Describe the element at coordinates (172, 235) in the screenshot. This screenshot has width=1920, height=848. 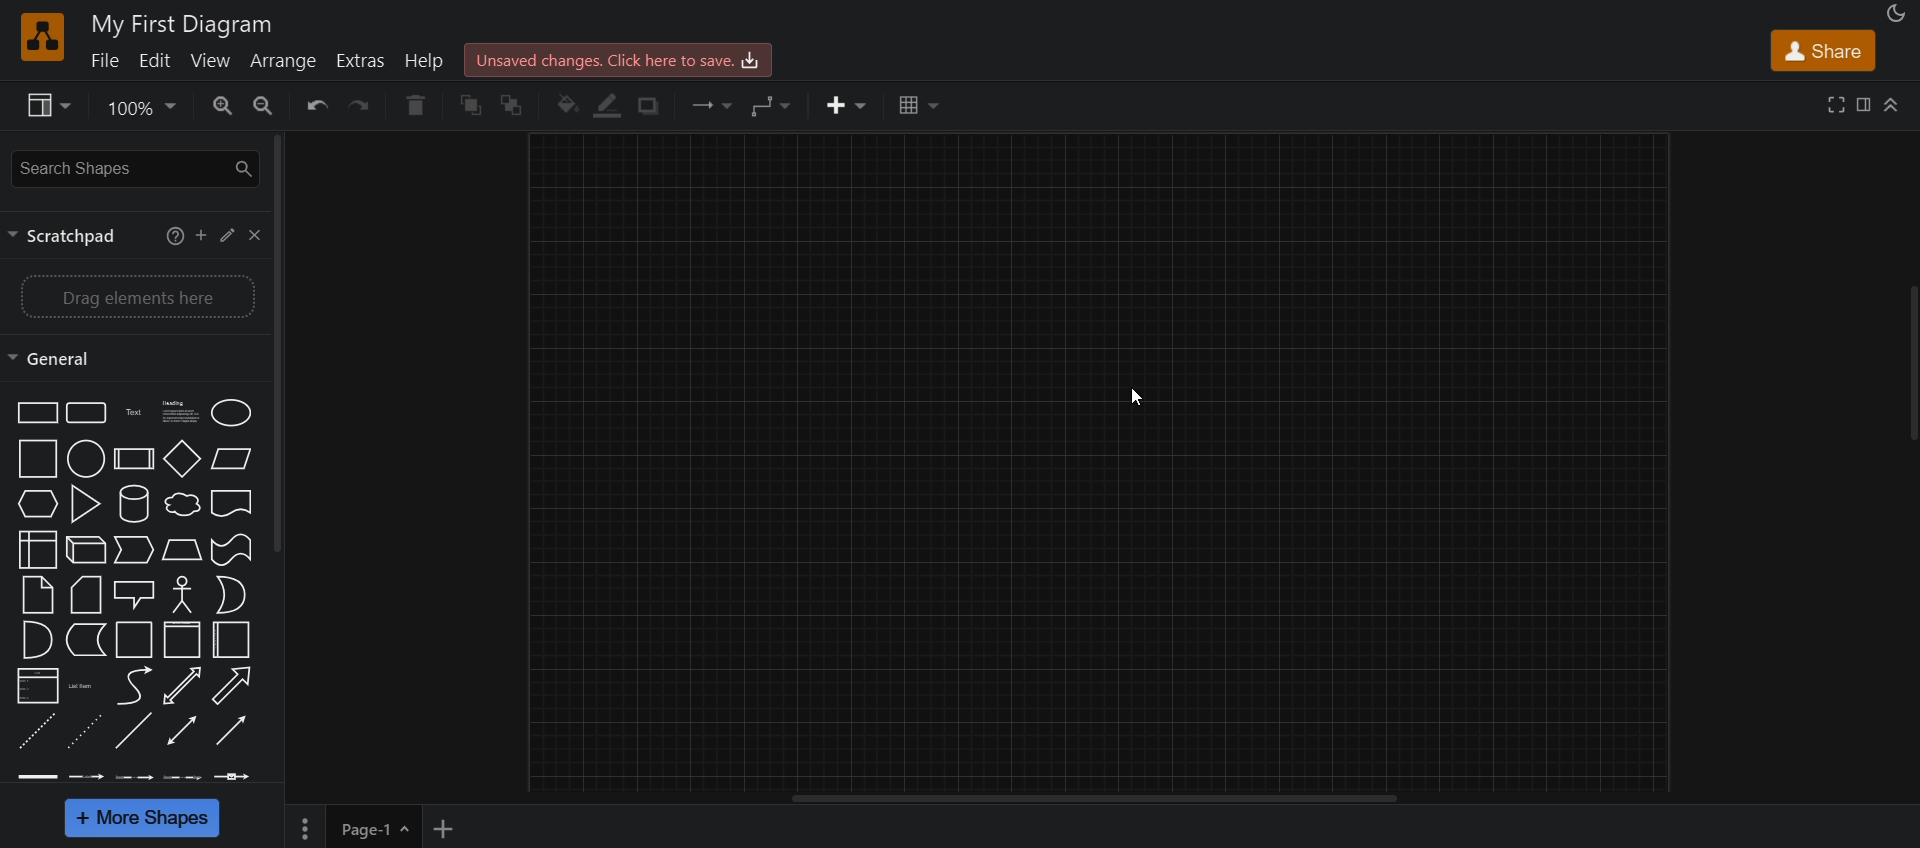
I see `help` at that location.